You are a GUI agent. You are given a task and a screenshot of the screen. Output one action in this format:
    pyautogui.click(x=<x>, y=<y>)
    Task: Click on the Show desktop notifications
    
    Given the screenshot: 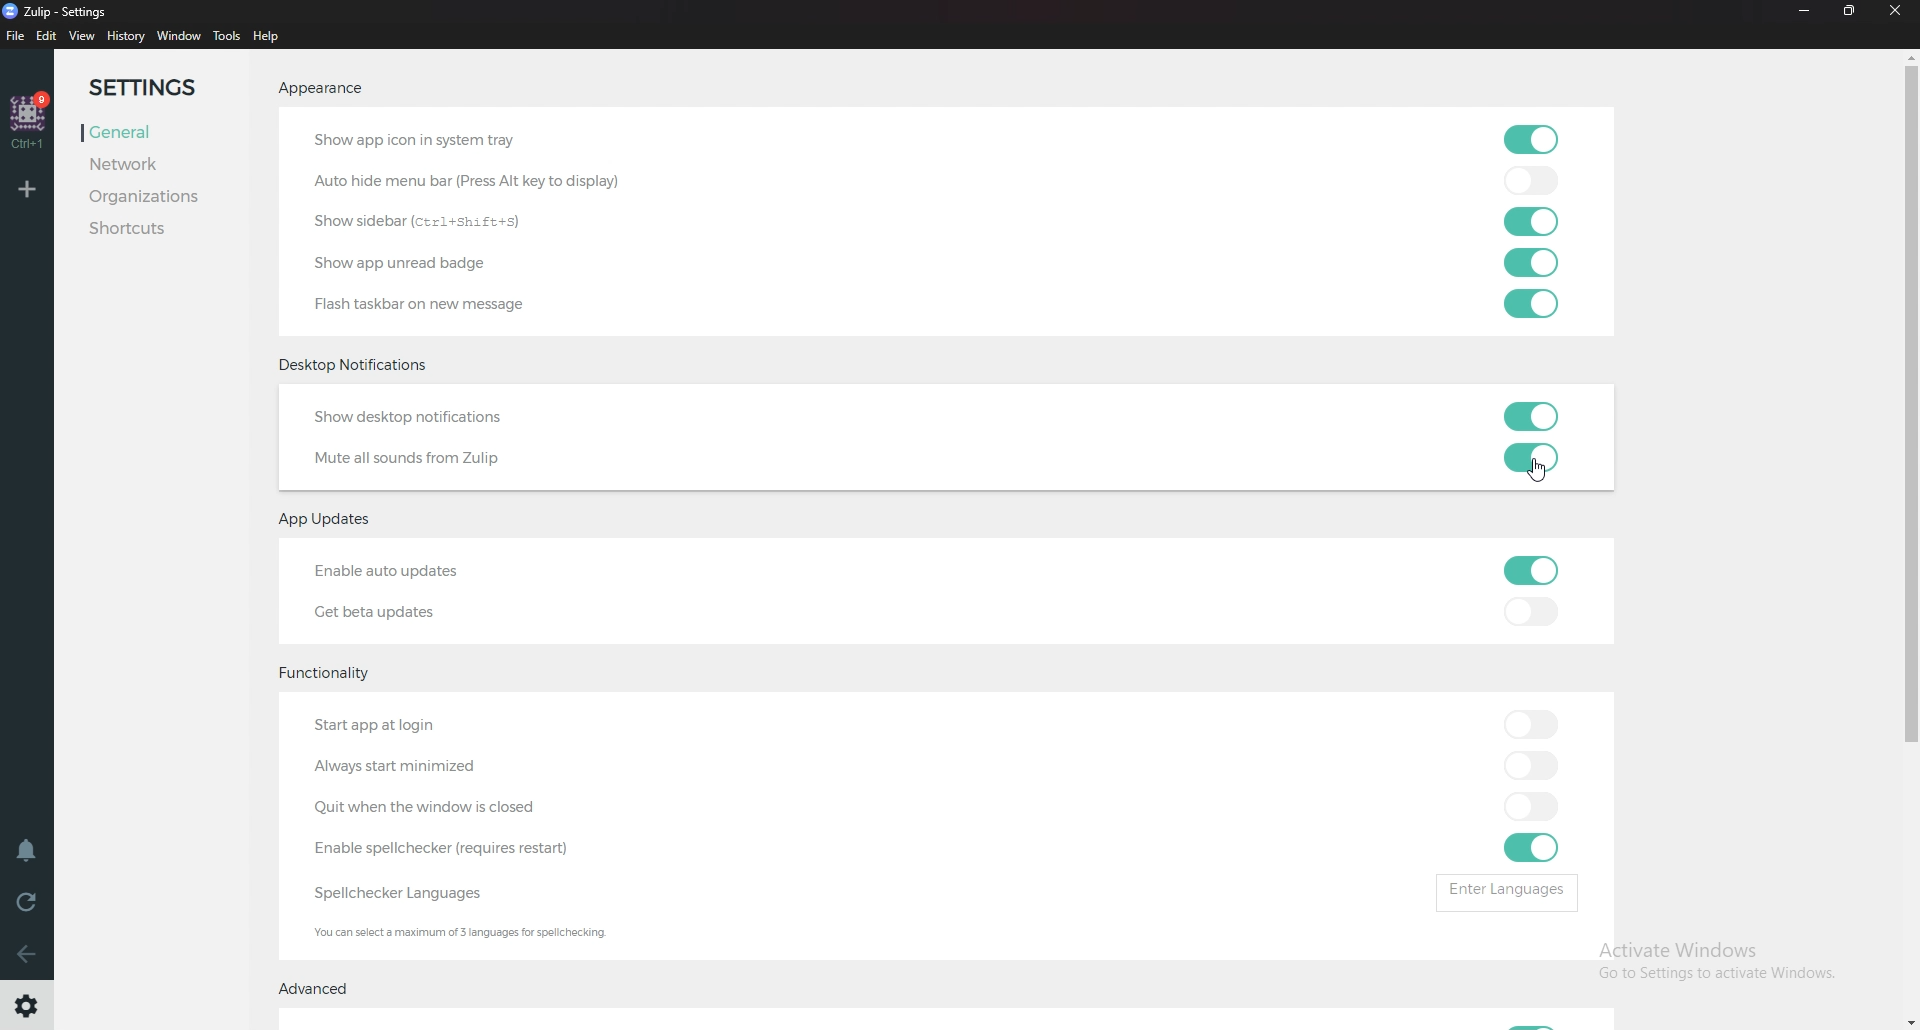 What is the action you would take?
    pyautogui.click(x=446, y=415)
    